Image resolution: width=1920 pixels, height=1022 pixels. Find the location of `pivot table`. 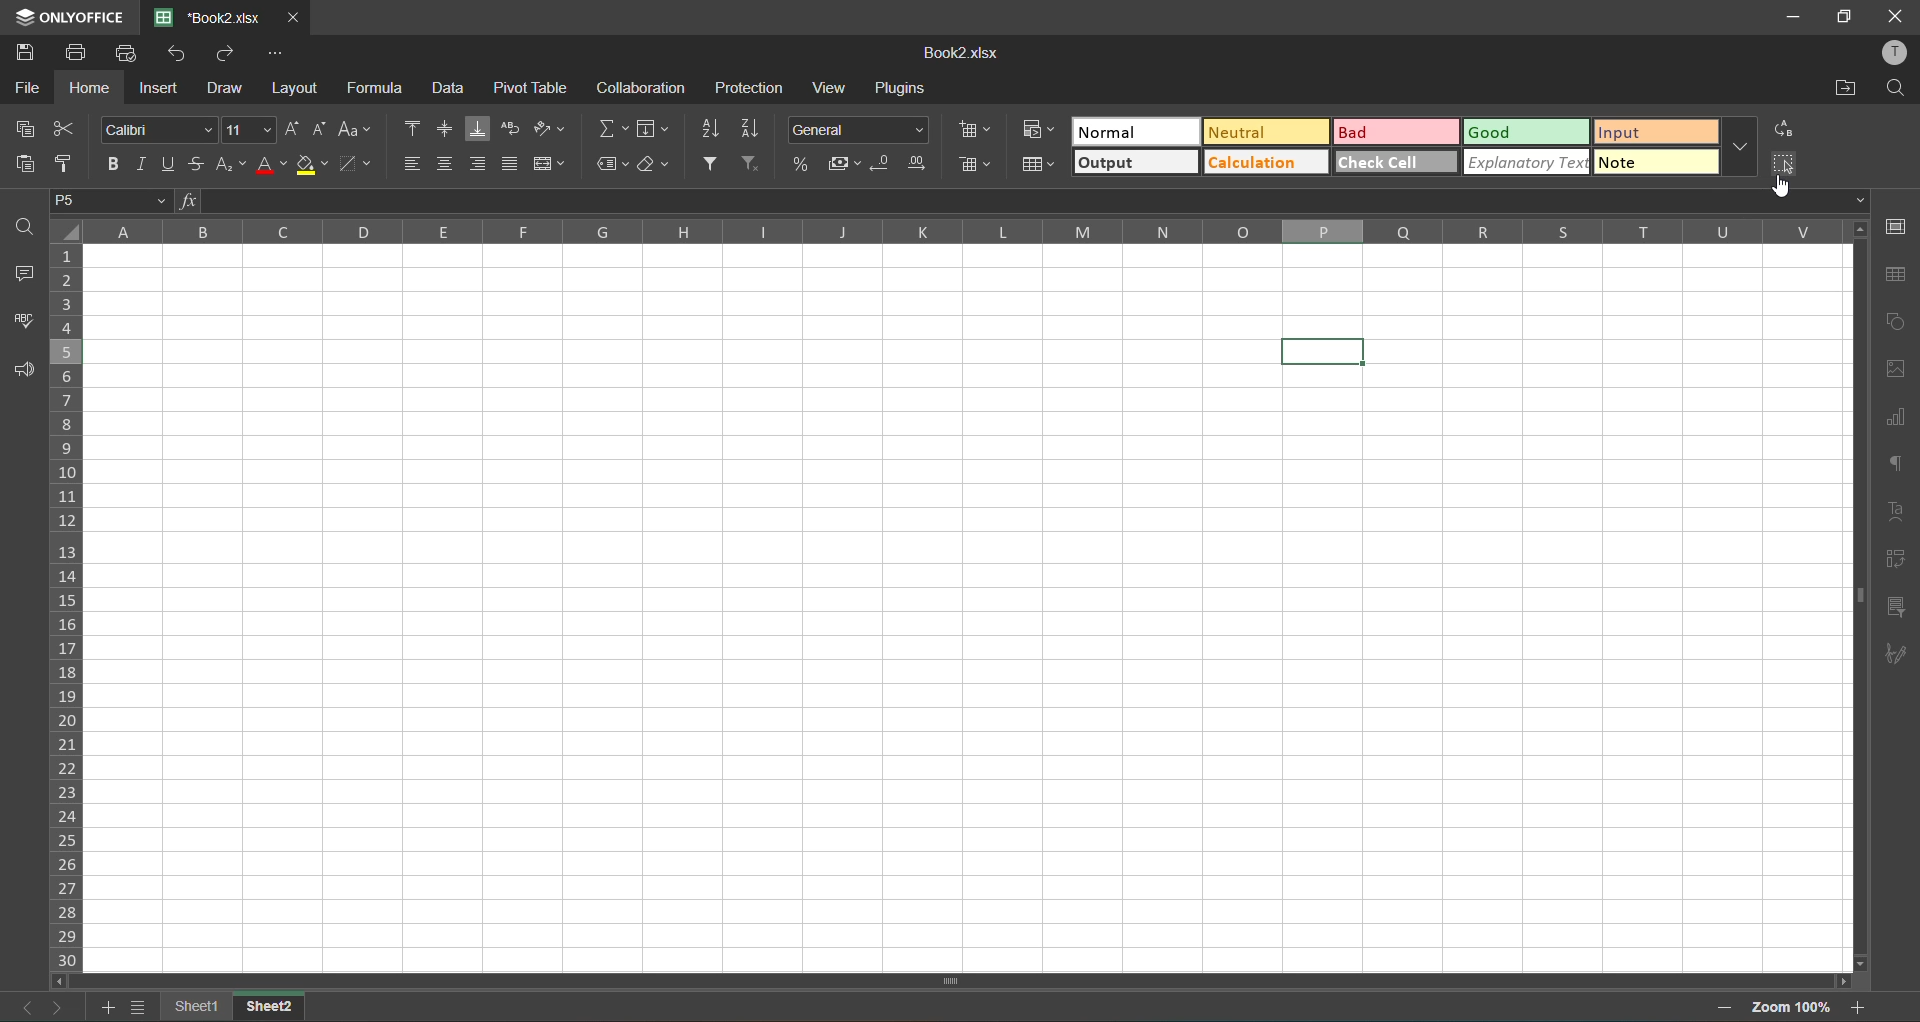

pivot table is located at coordinates (532, 87).